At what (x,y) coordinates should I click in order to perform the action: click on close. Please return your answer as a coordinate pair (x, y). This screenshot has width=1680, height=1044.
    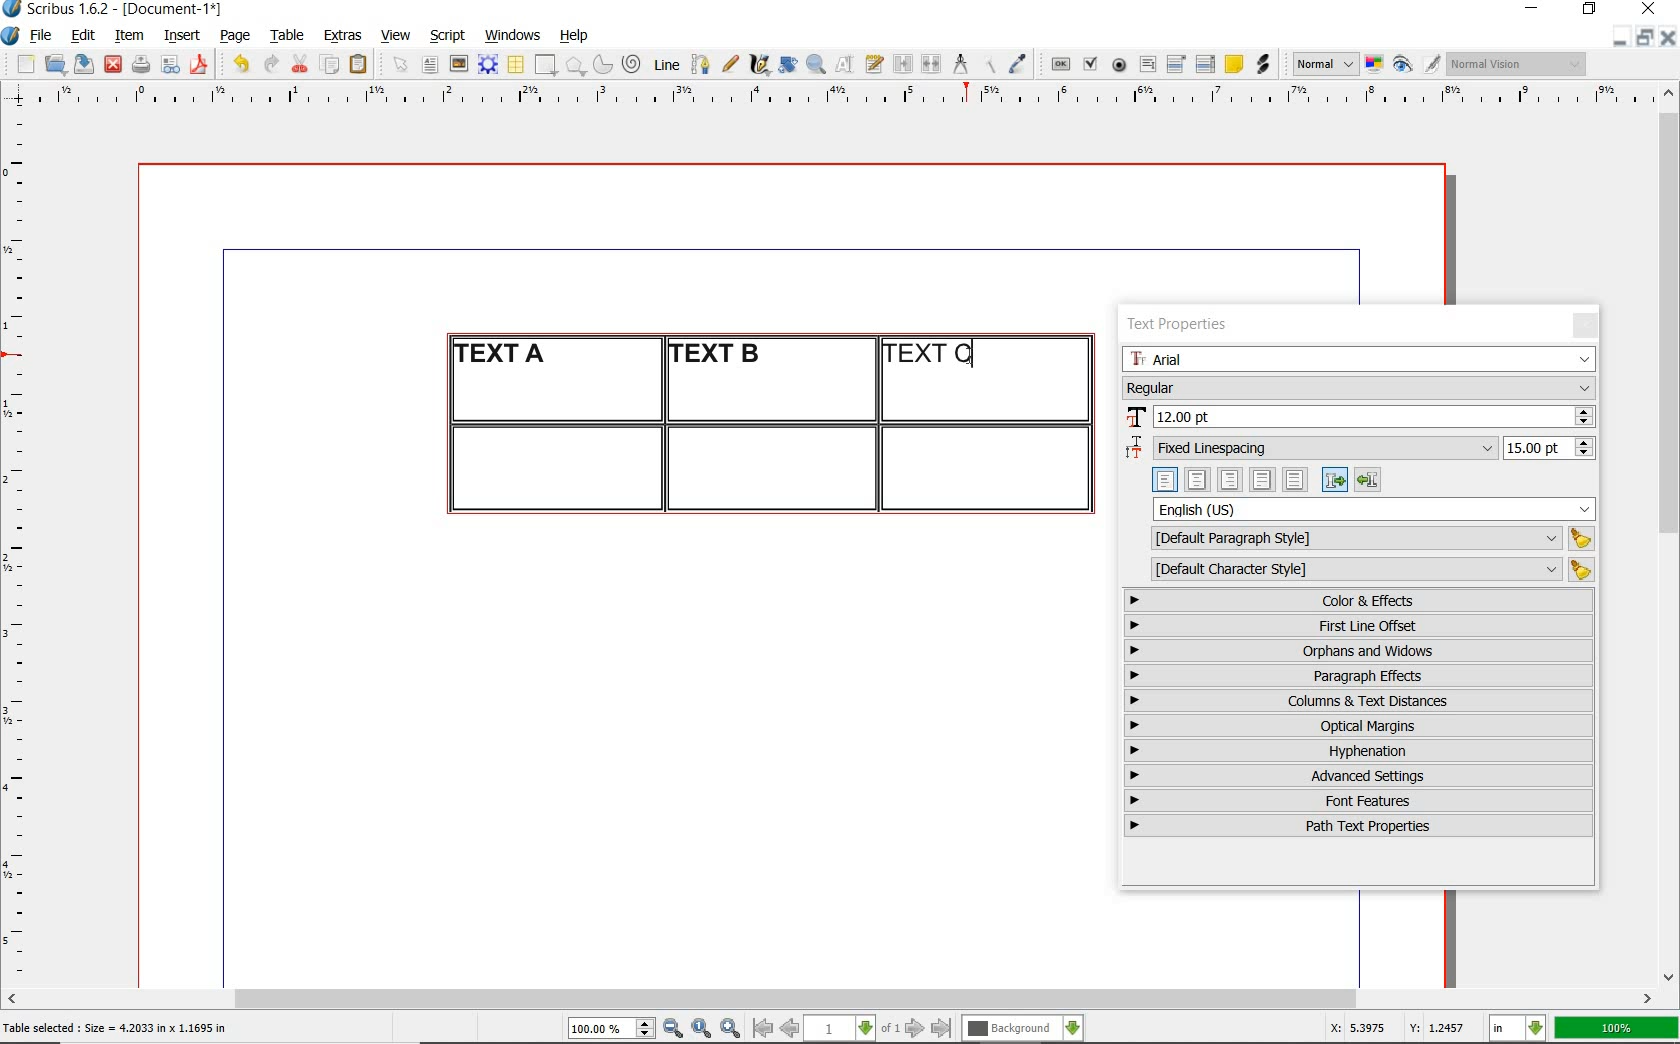
    Looking at the image, I should click on (1652, 8).